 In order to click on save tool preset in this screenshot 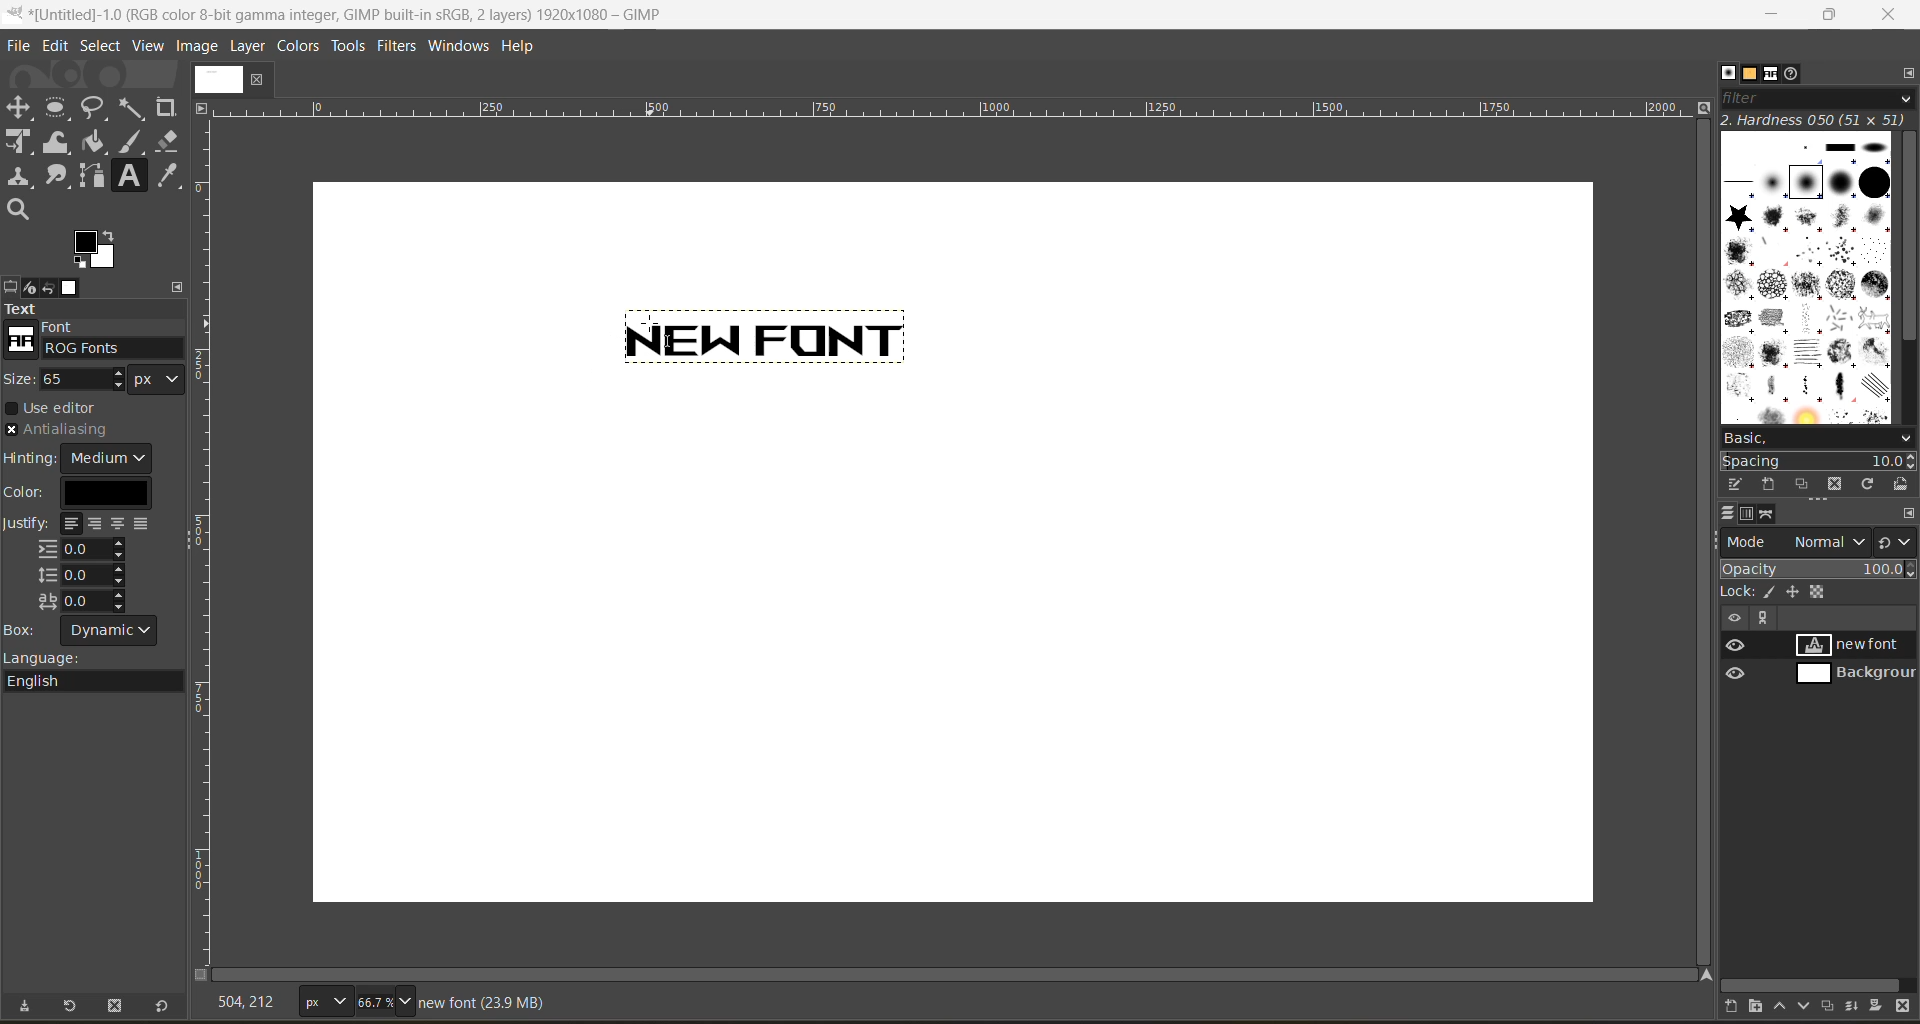, I will do `click(31, 1004)`.